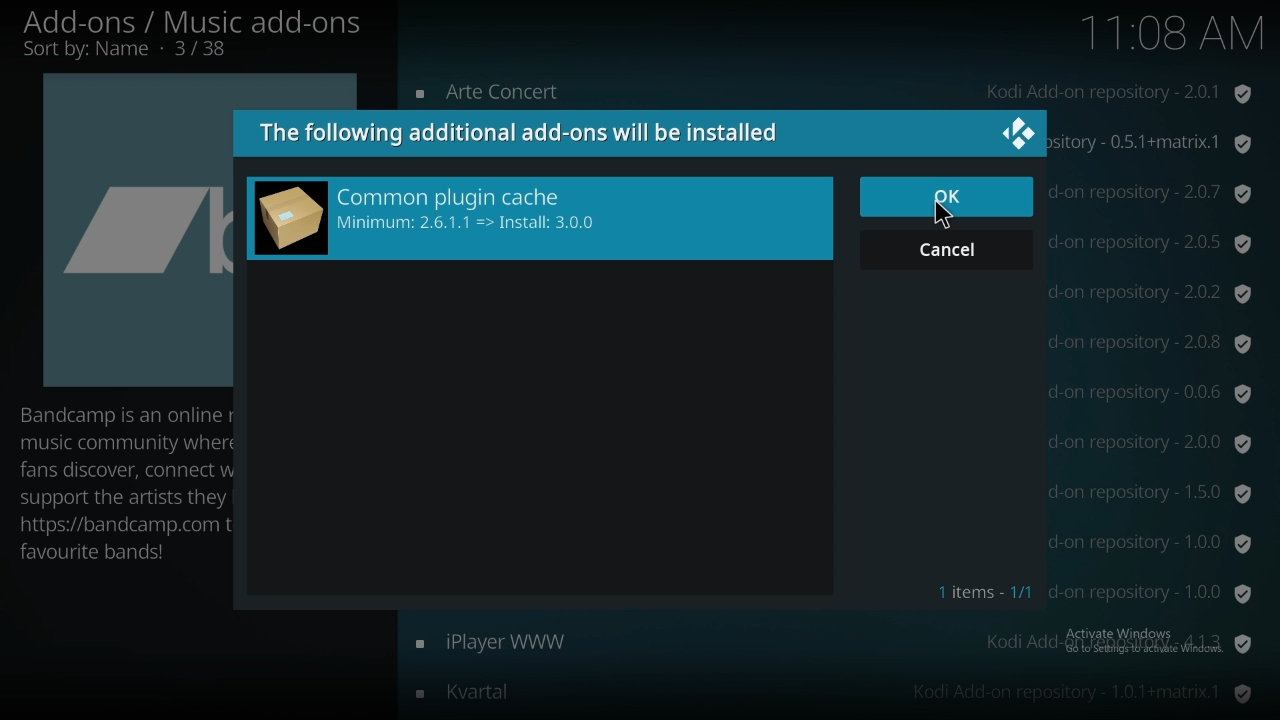 The width and height of the screenshot is (1280, 720). I want to click on ok, so click(949, 197).